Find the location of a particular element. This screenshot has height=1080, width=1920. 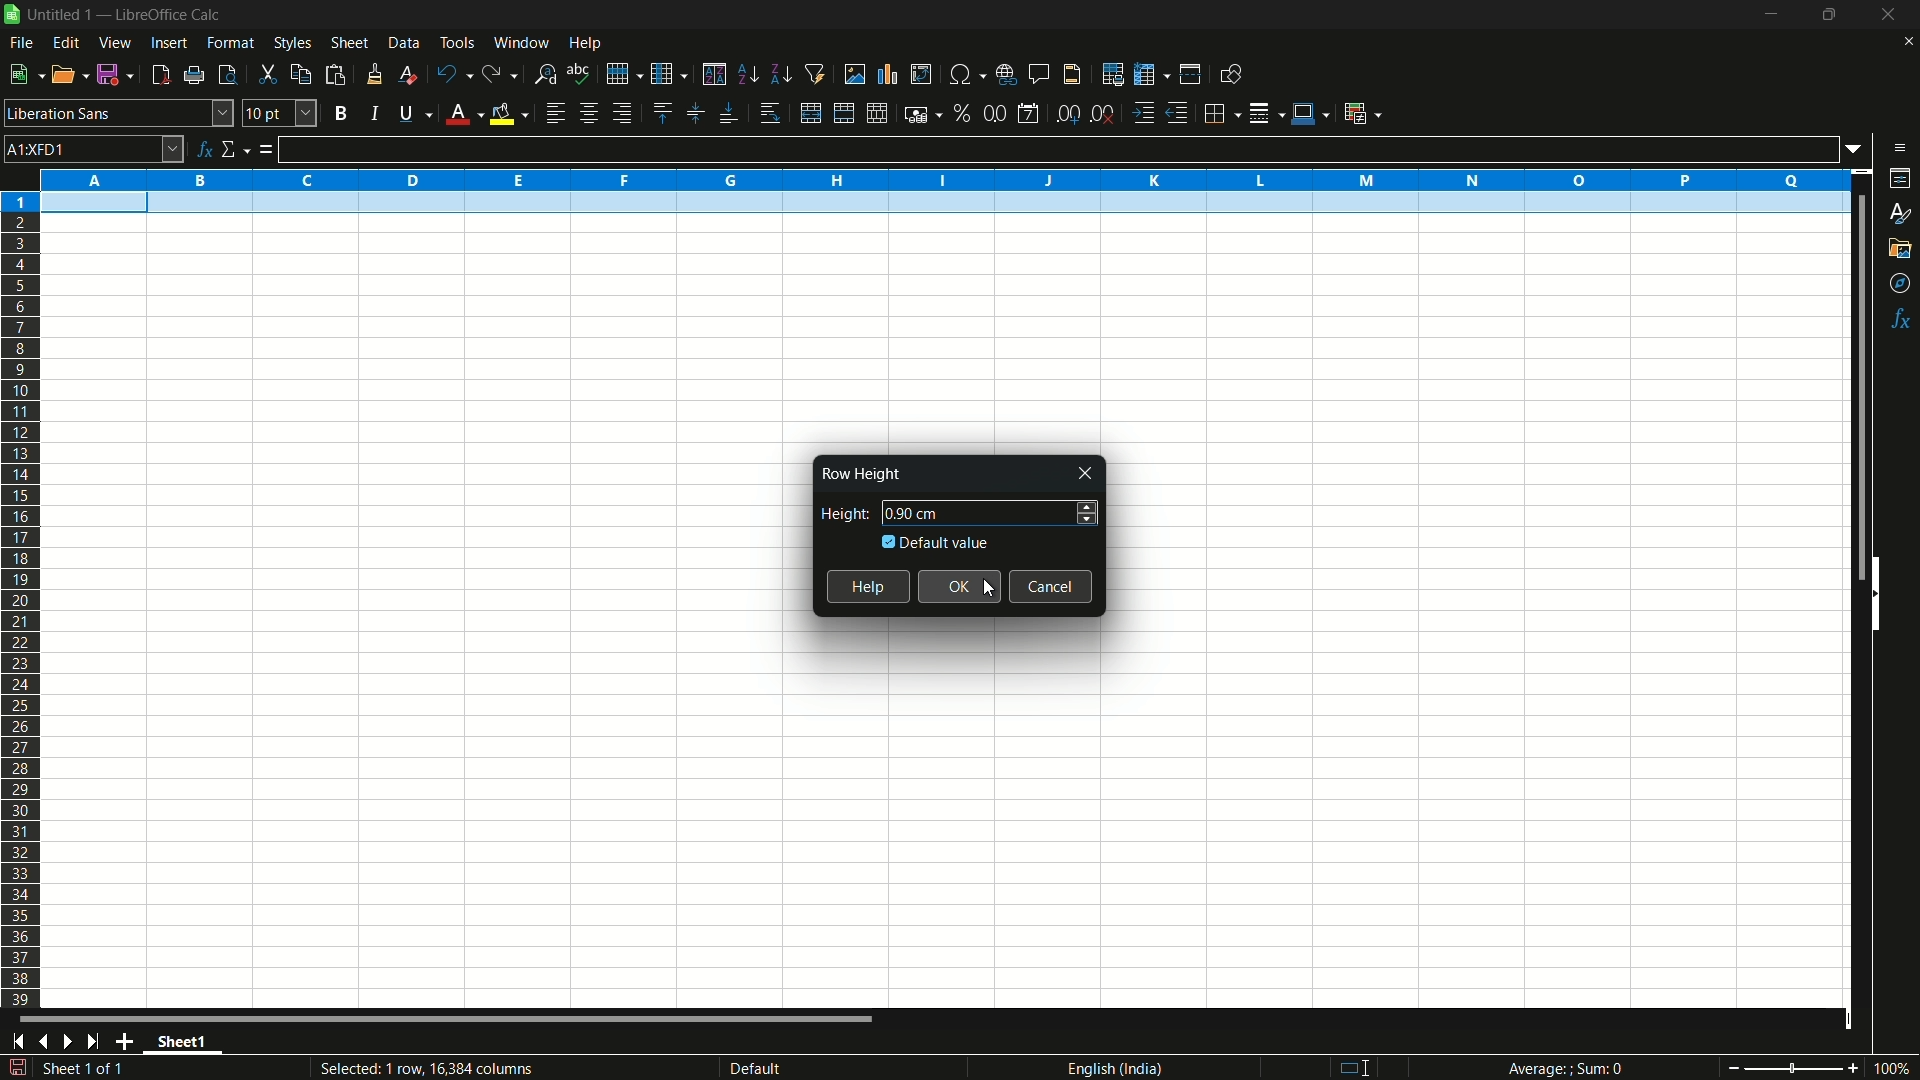

maximize or restore is located at coordinates (1829, 15).